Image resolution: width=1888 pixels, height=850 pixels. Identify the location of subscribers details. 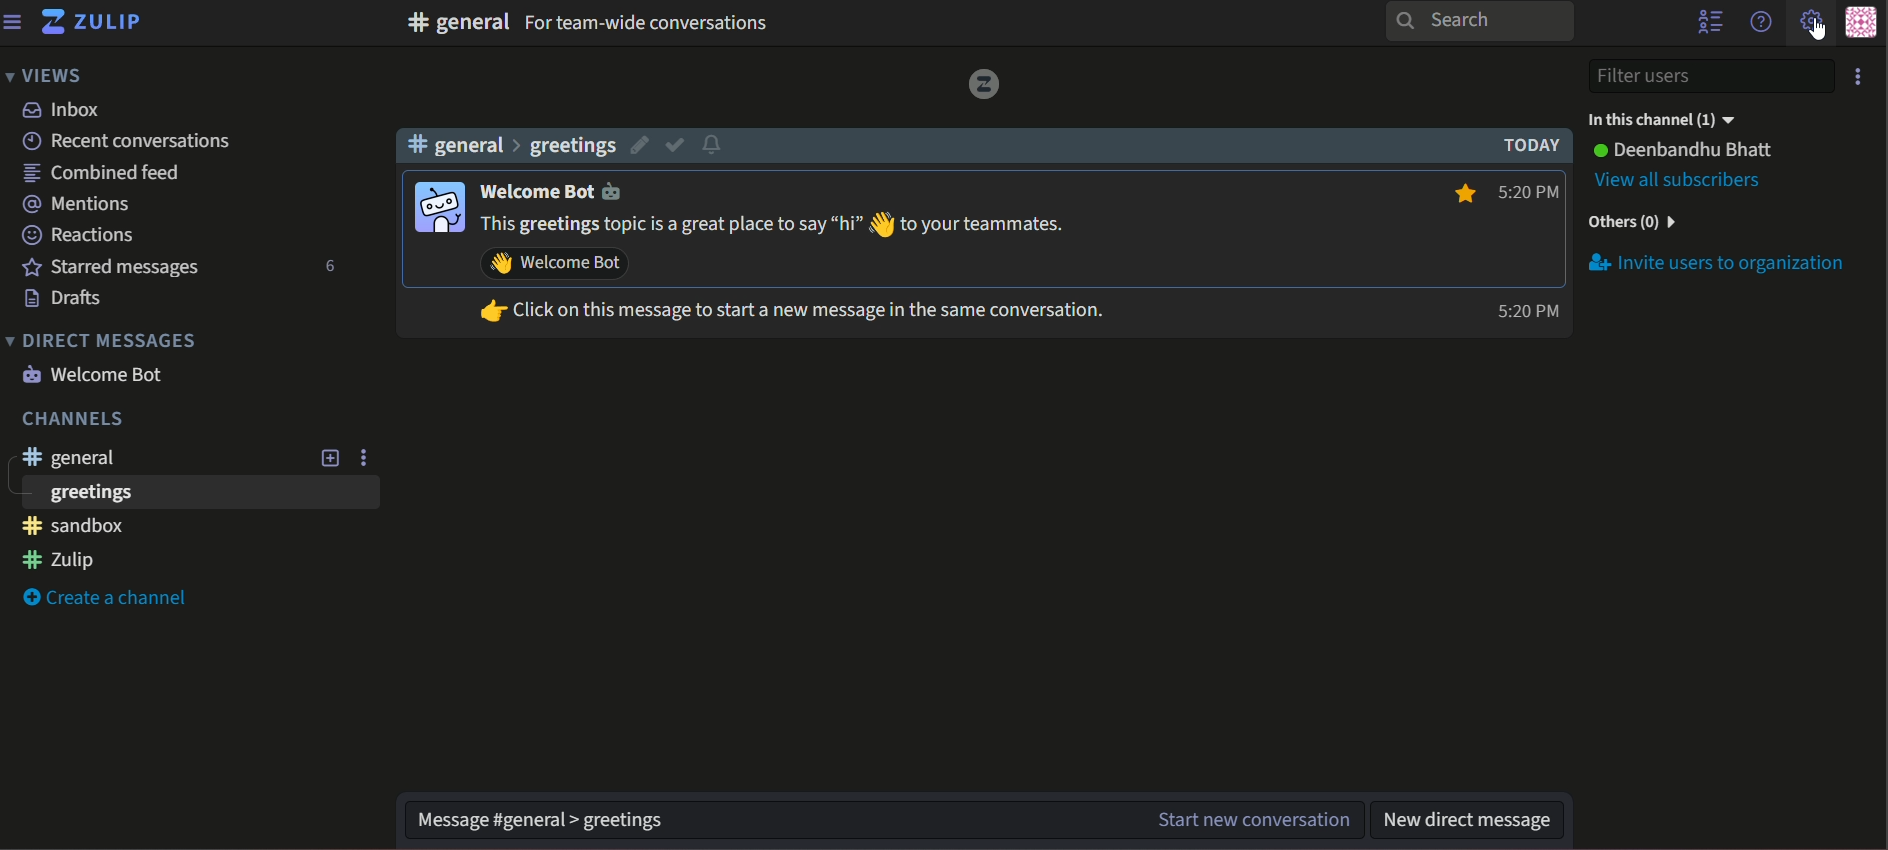
(1683, 182).